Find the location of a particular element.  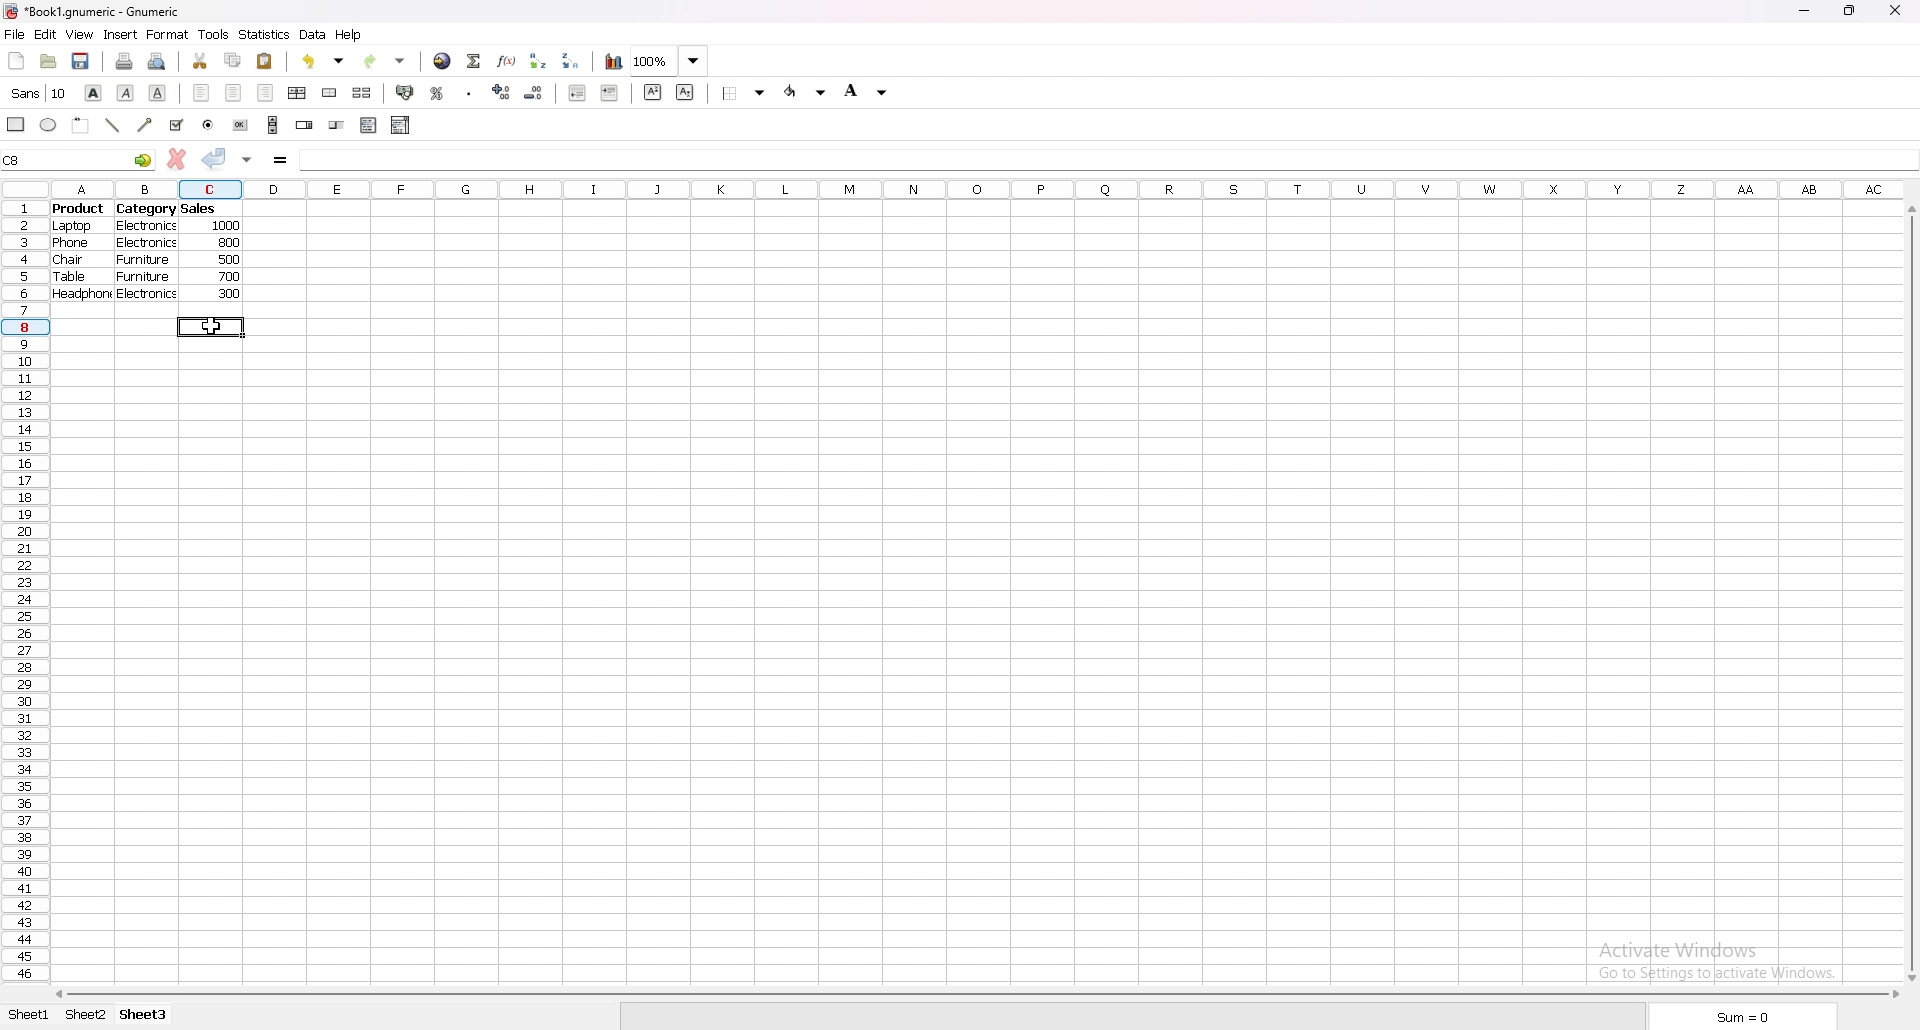

summation is located at coordinates (476, 60).